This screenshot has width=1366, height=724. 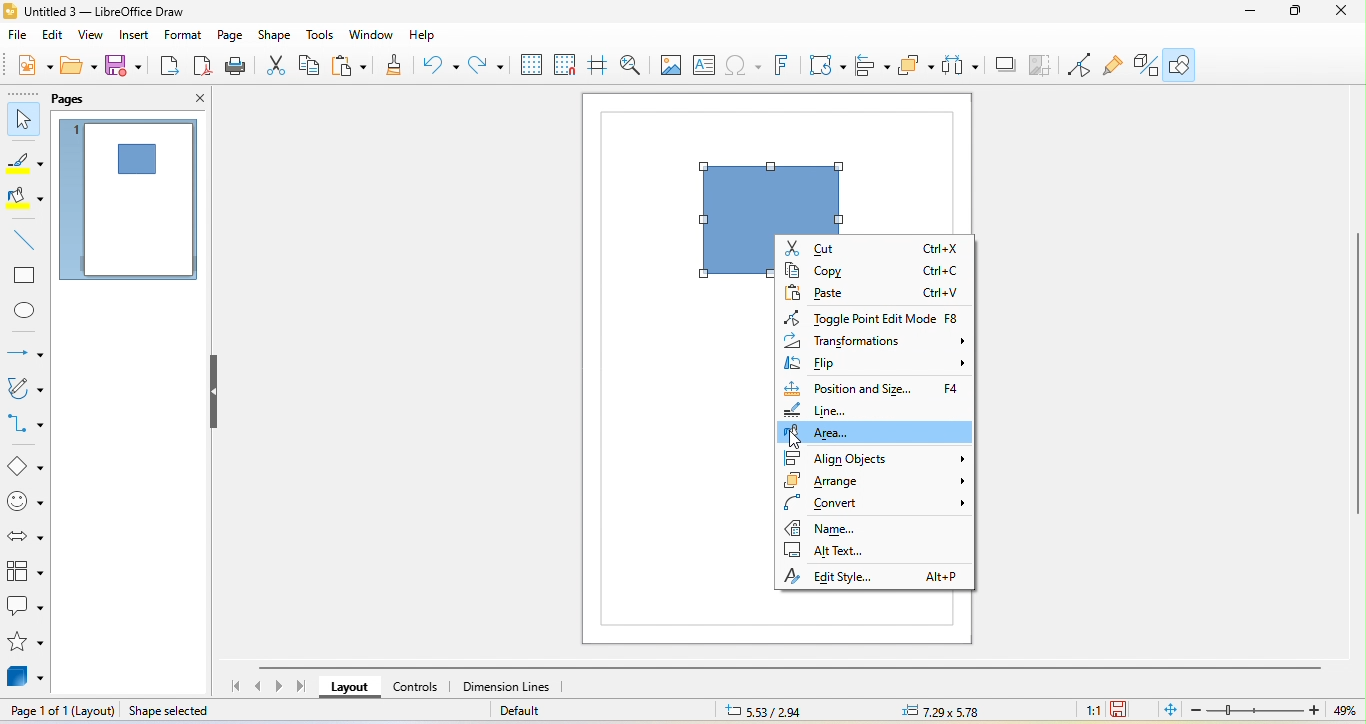 What do you see at coordinates (426, 36) in the screenshot?
I see `help` at bounding box center [426, 36].